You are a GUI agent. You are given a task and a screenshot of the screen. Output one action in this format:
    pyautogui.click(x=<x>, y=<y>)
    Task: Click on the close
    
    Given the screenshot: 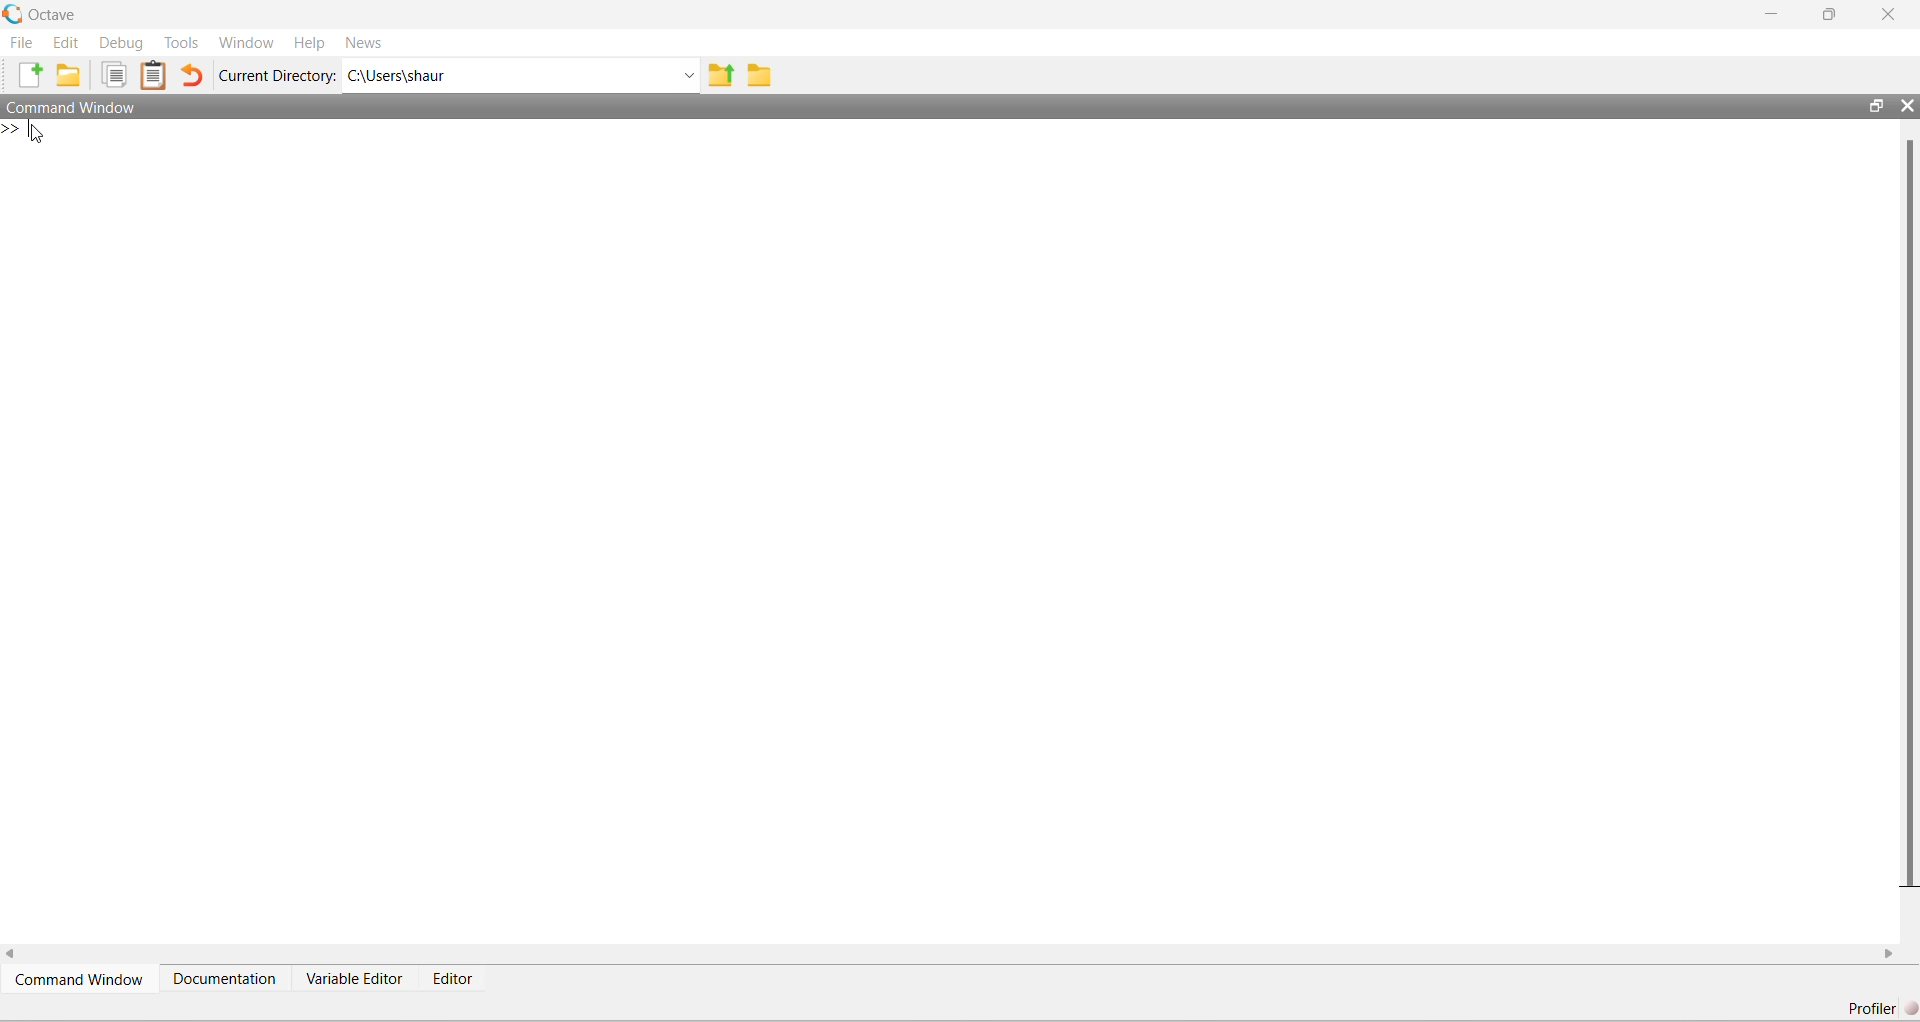 What is the action you would take?
    pyautogui.click(x=1906, y=105)
    